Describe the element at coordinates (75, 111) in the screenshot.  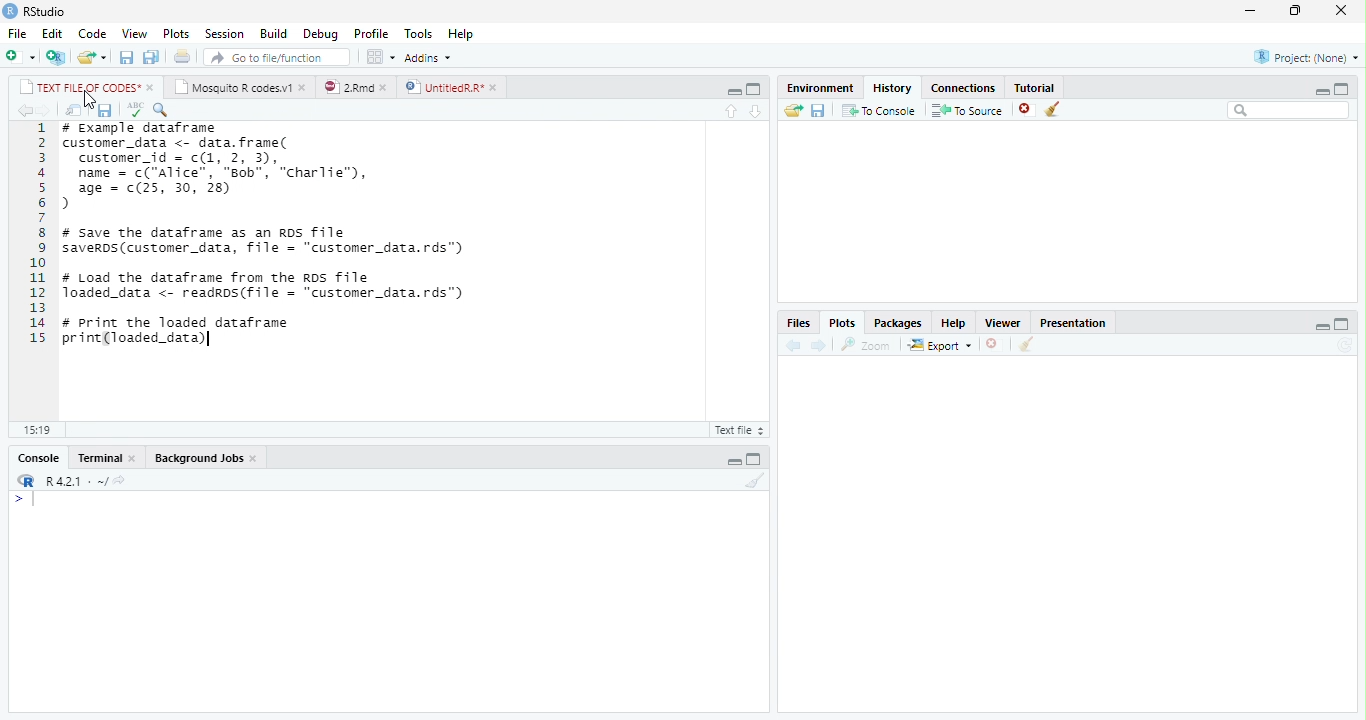
I see `open in new window` at that location.